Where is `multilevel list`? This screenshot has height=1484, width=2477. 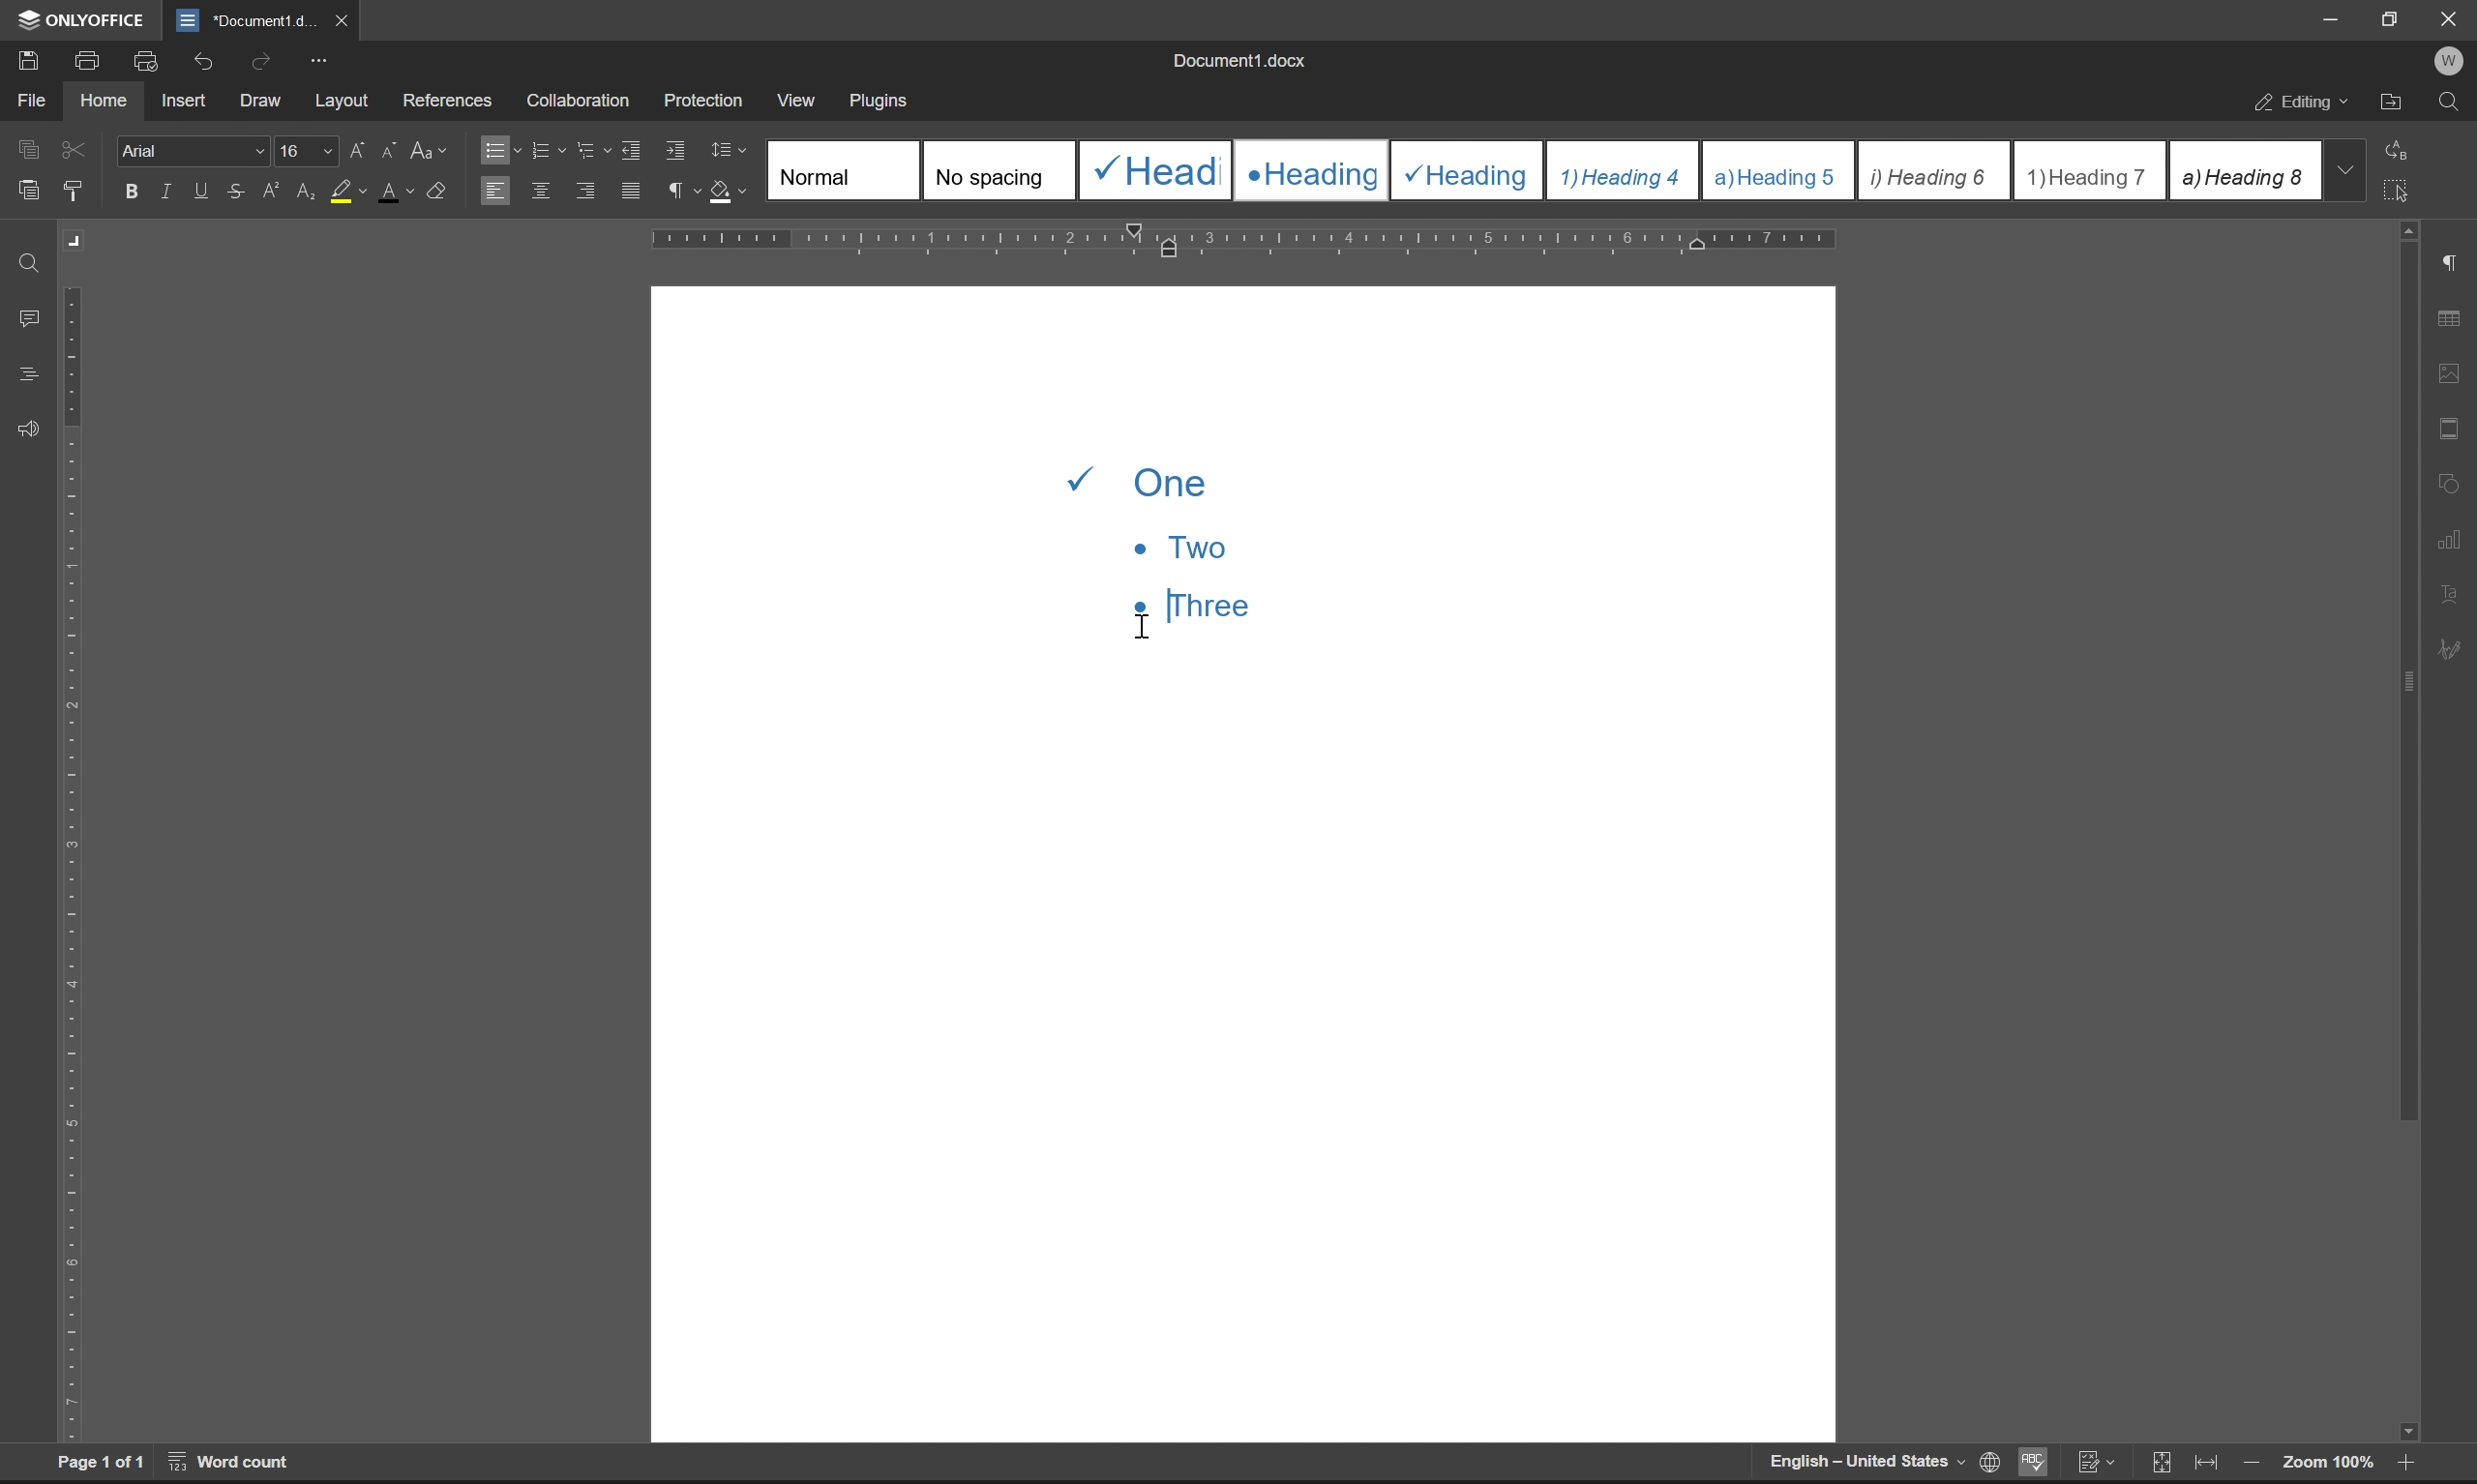
multilevel list is located at coordinates (595, 149).